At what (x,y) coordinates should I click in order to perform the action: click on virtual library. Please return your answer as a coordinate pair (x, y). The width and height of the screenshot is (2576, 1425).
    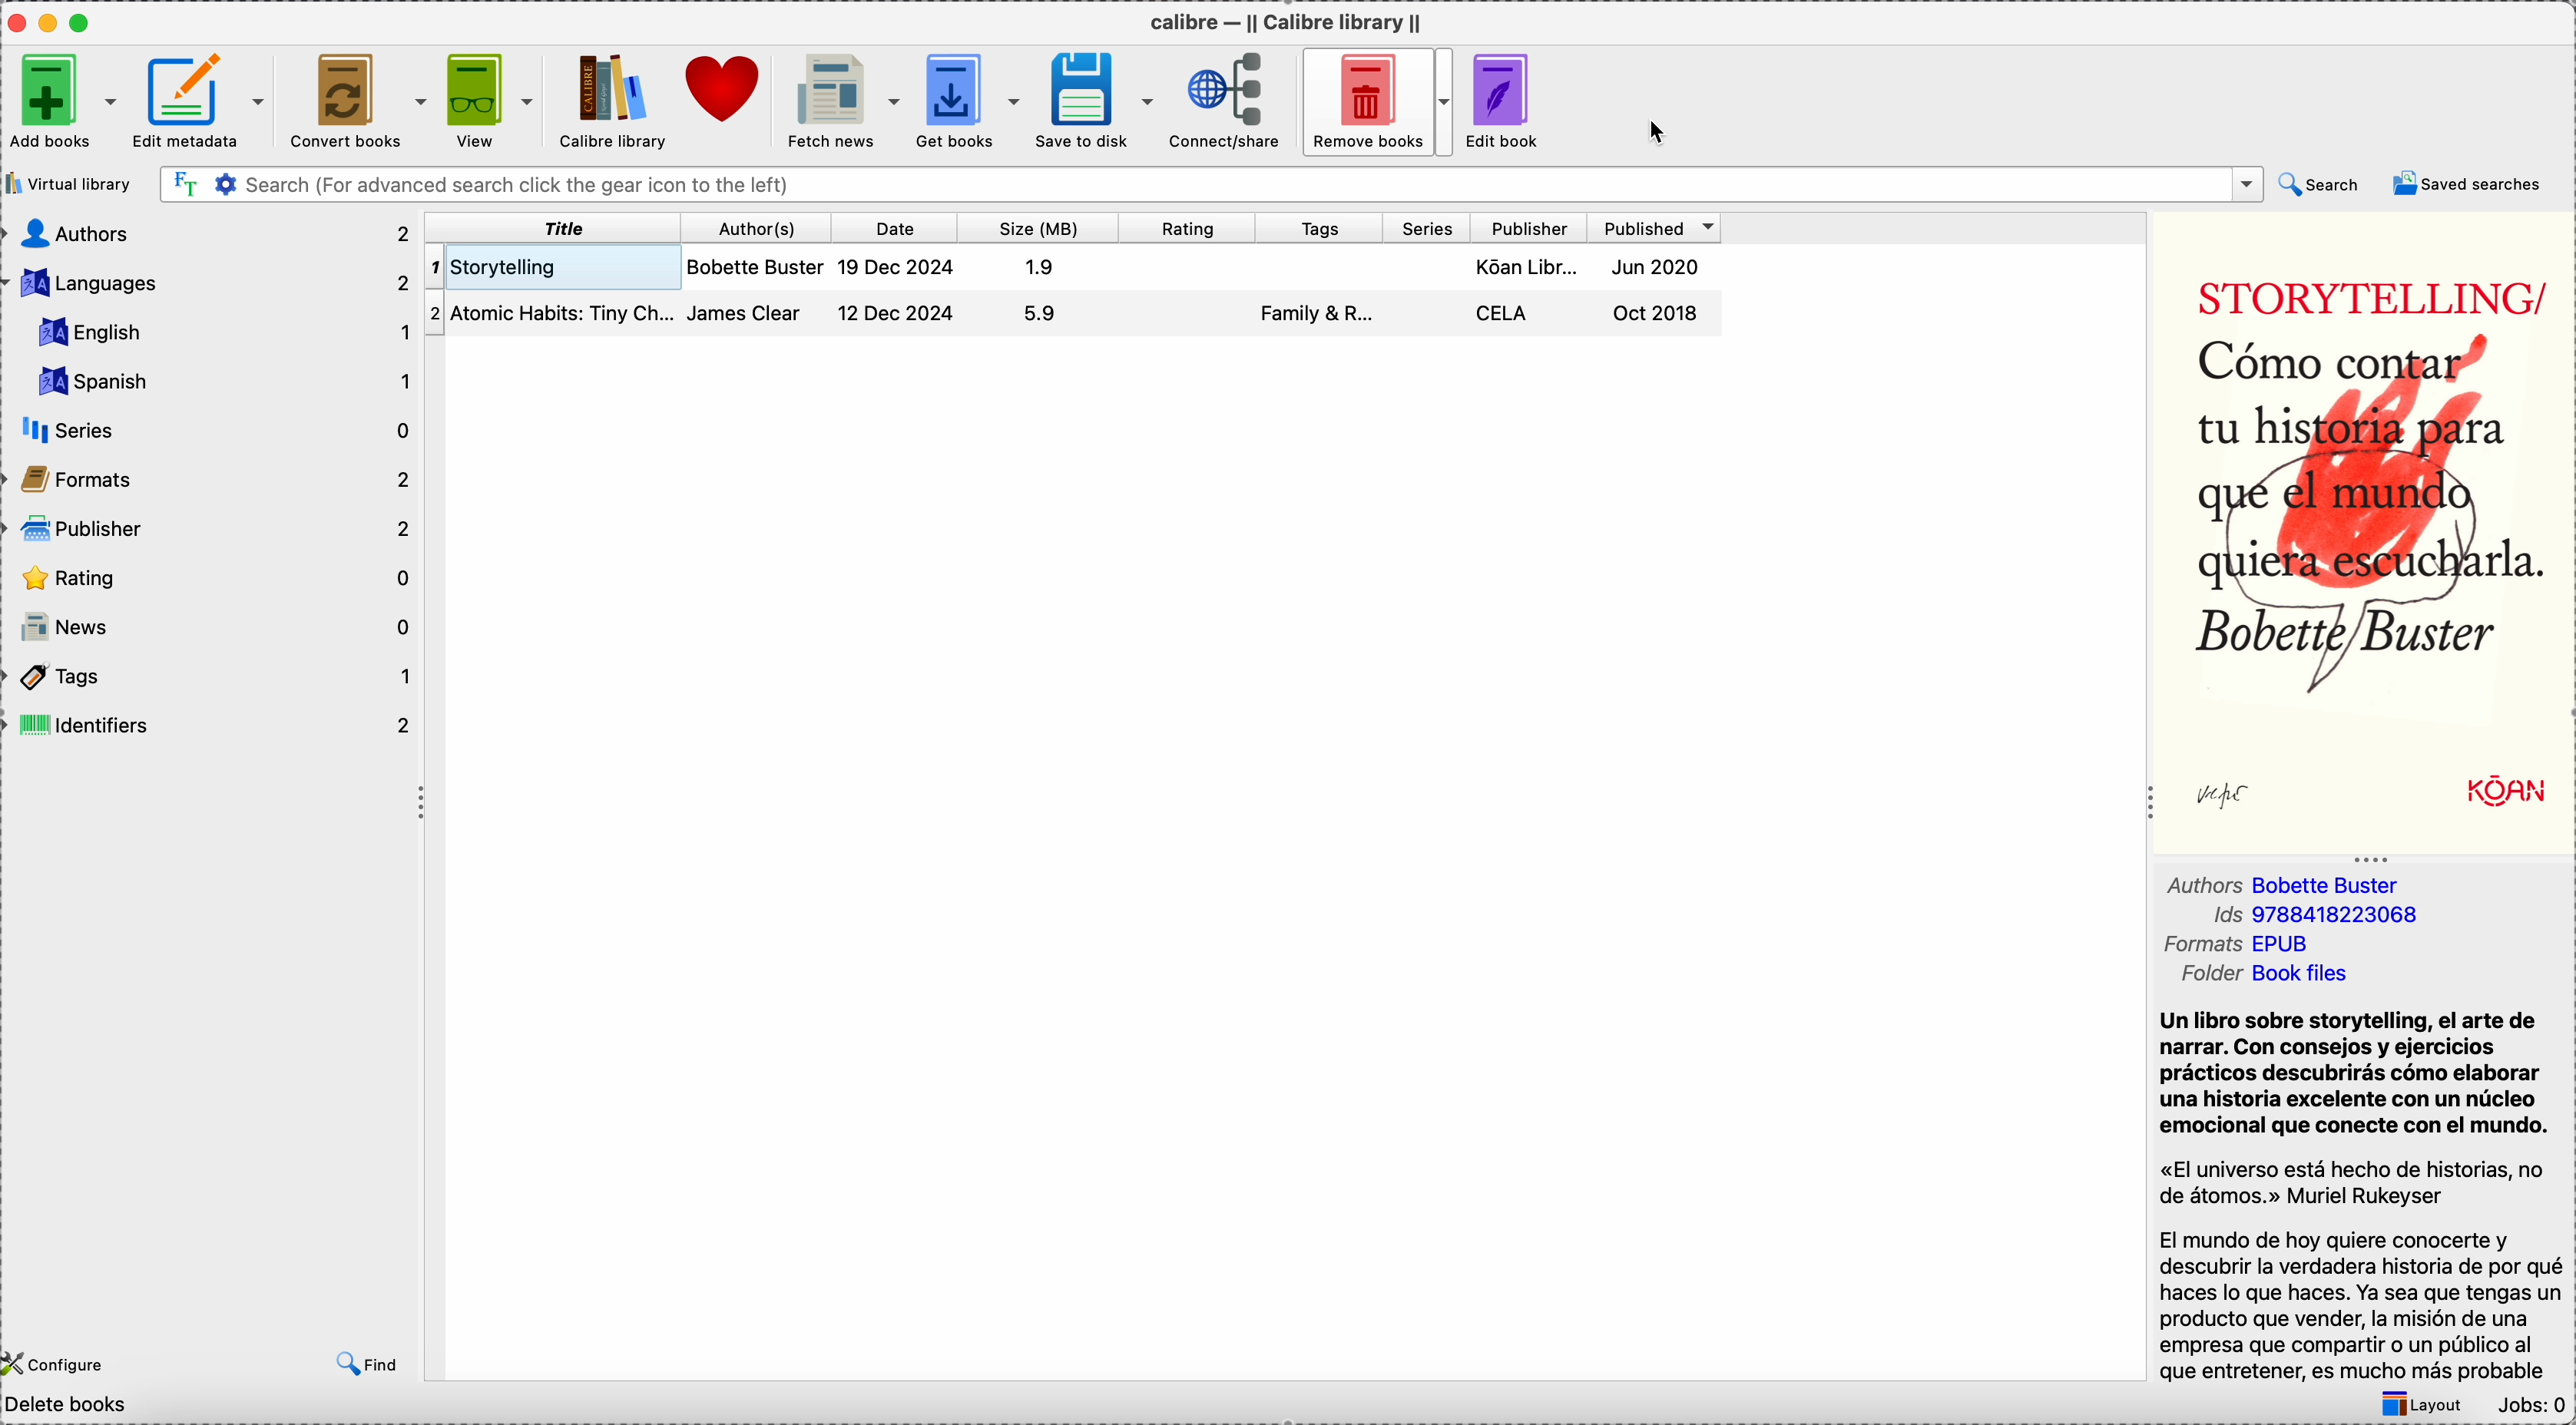
    Looking at the image, I should click on (71, 187).